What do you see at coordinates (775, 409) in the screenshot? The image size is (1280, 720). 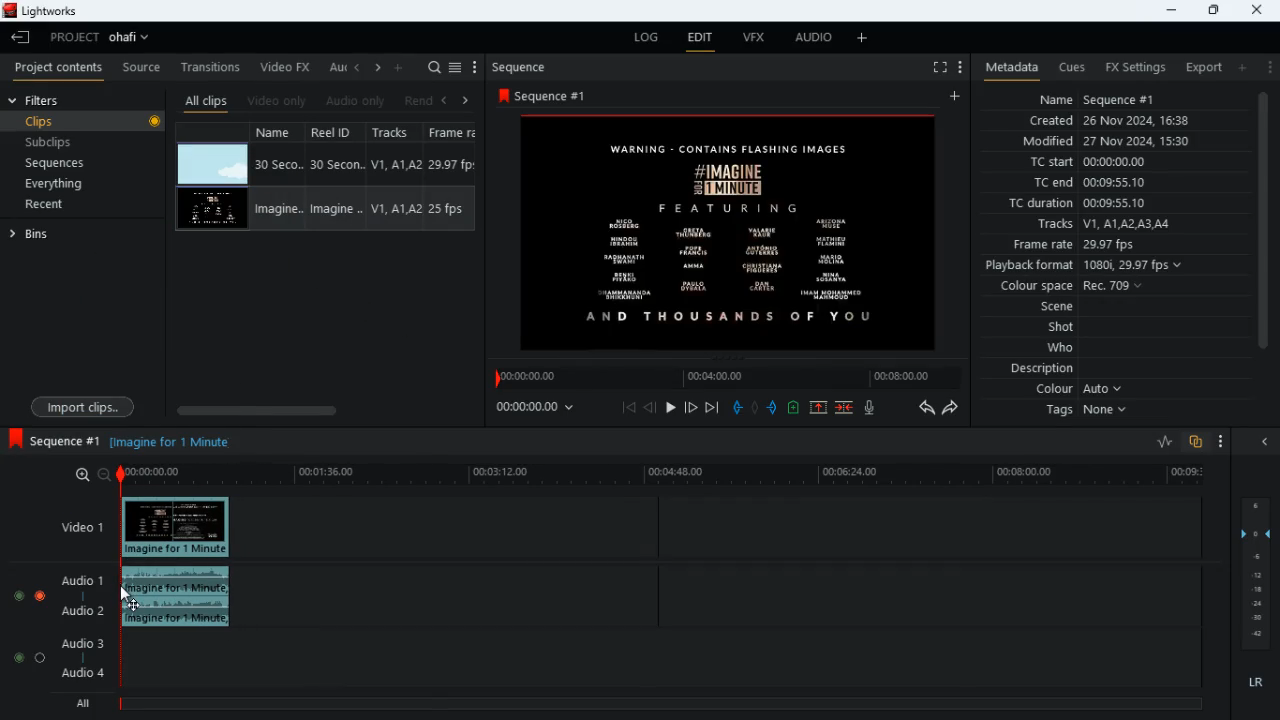 I see `push` at bounding box center [775, 409].